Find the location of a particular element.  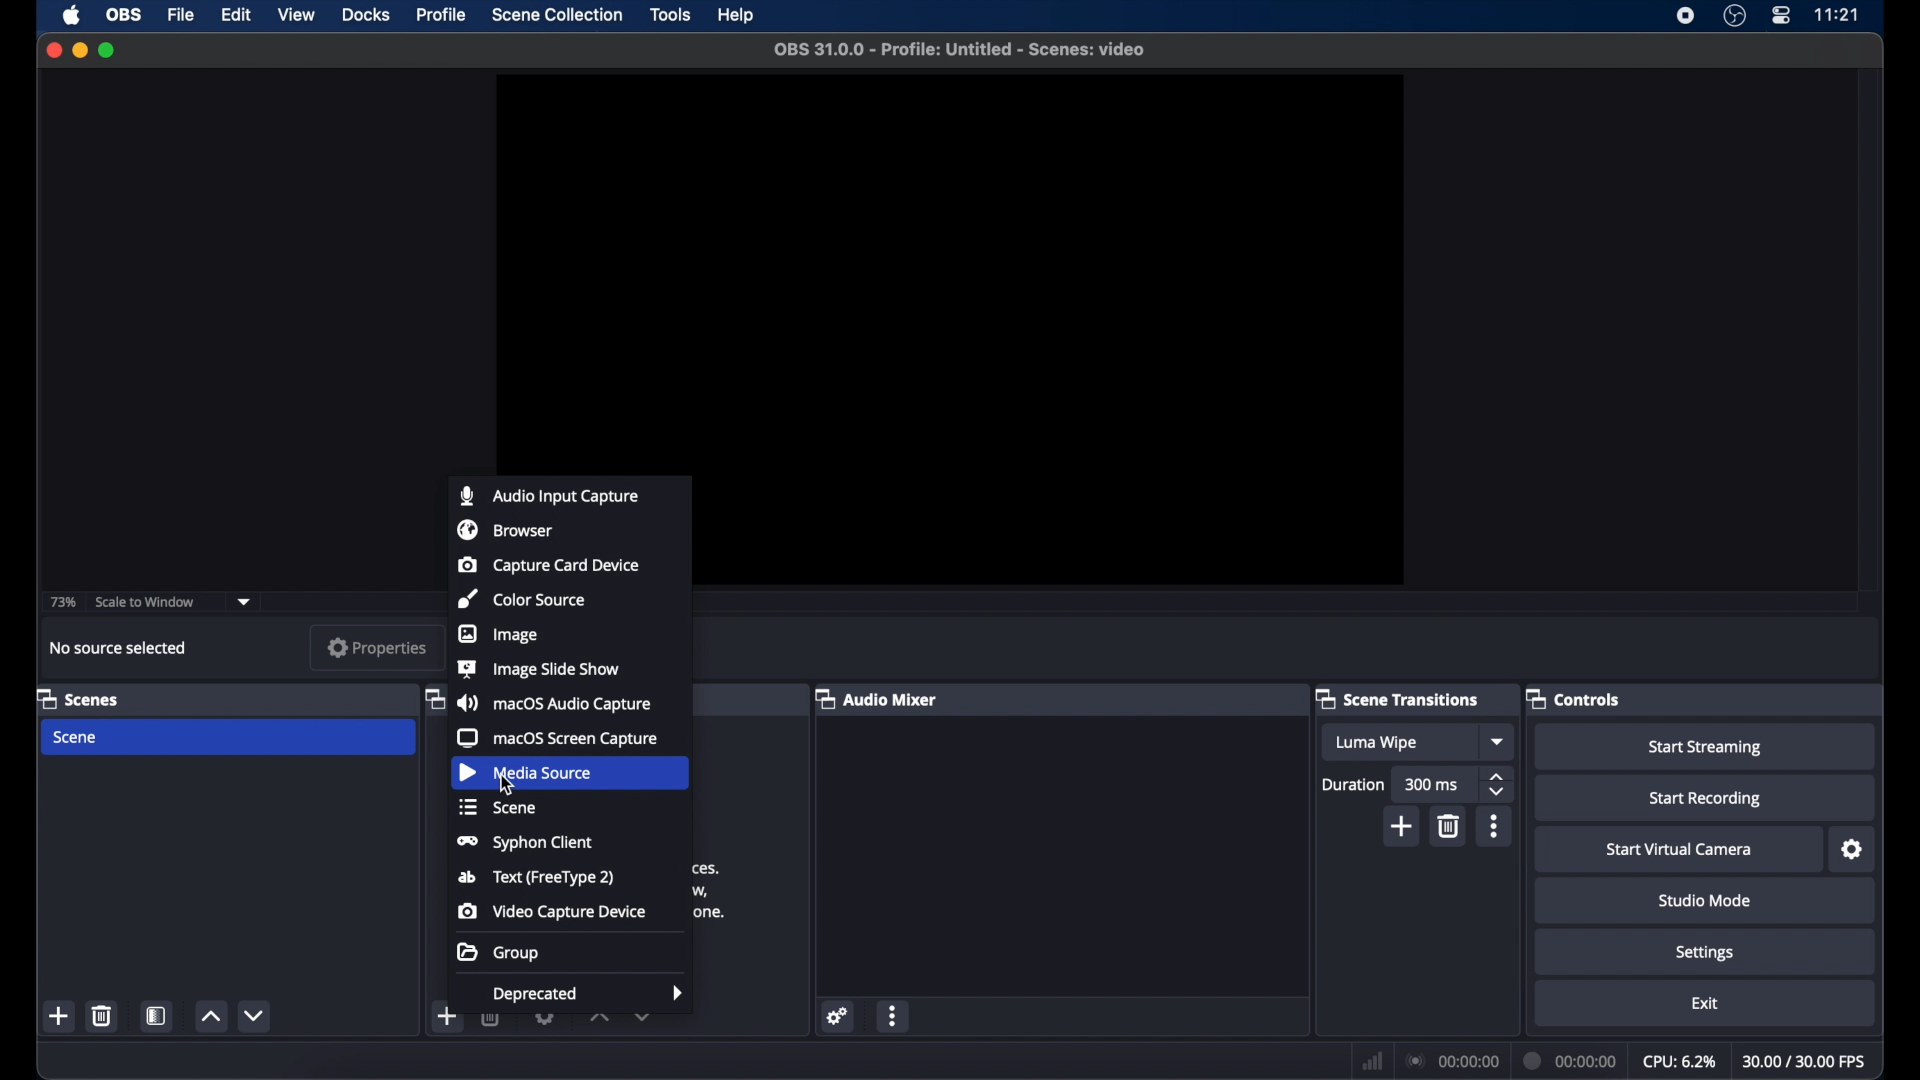

duration is located at coordinates (1570, 1061).